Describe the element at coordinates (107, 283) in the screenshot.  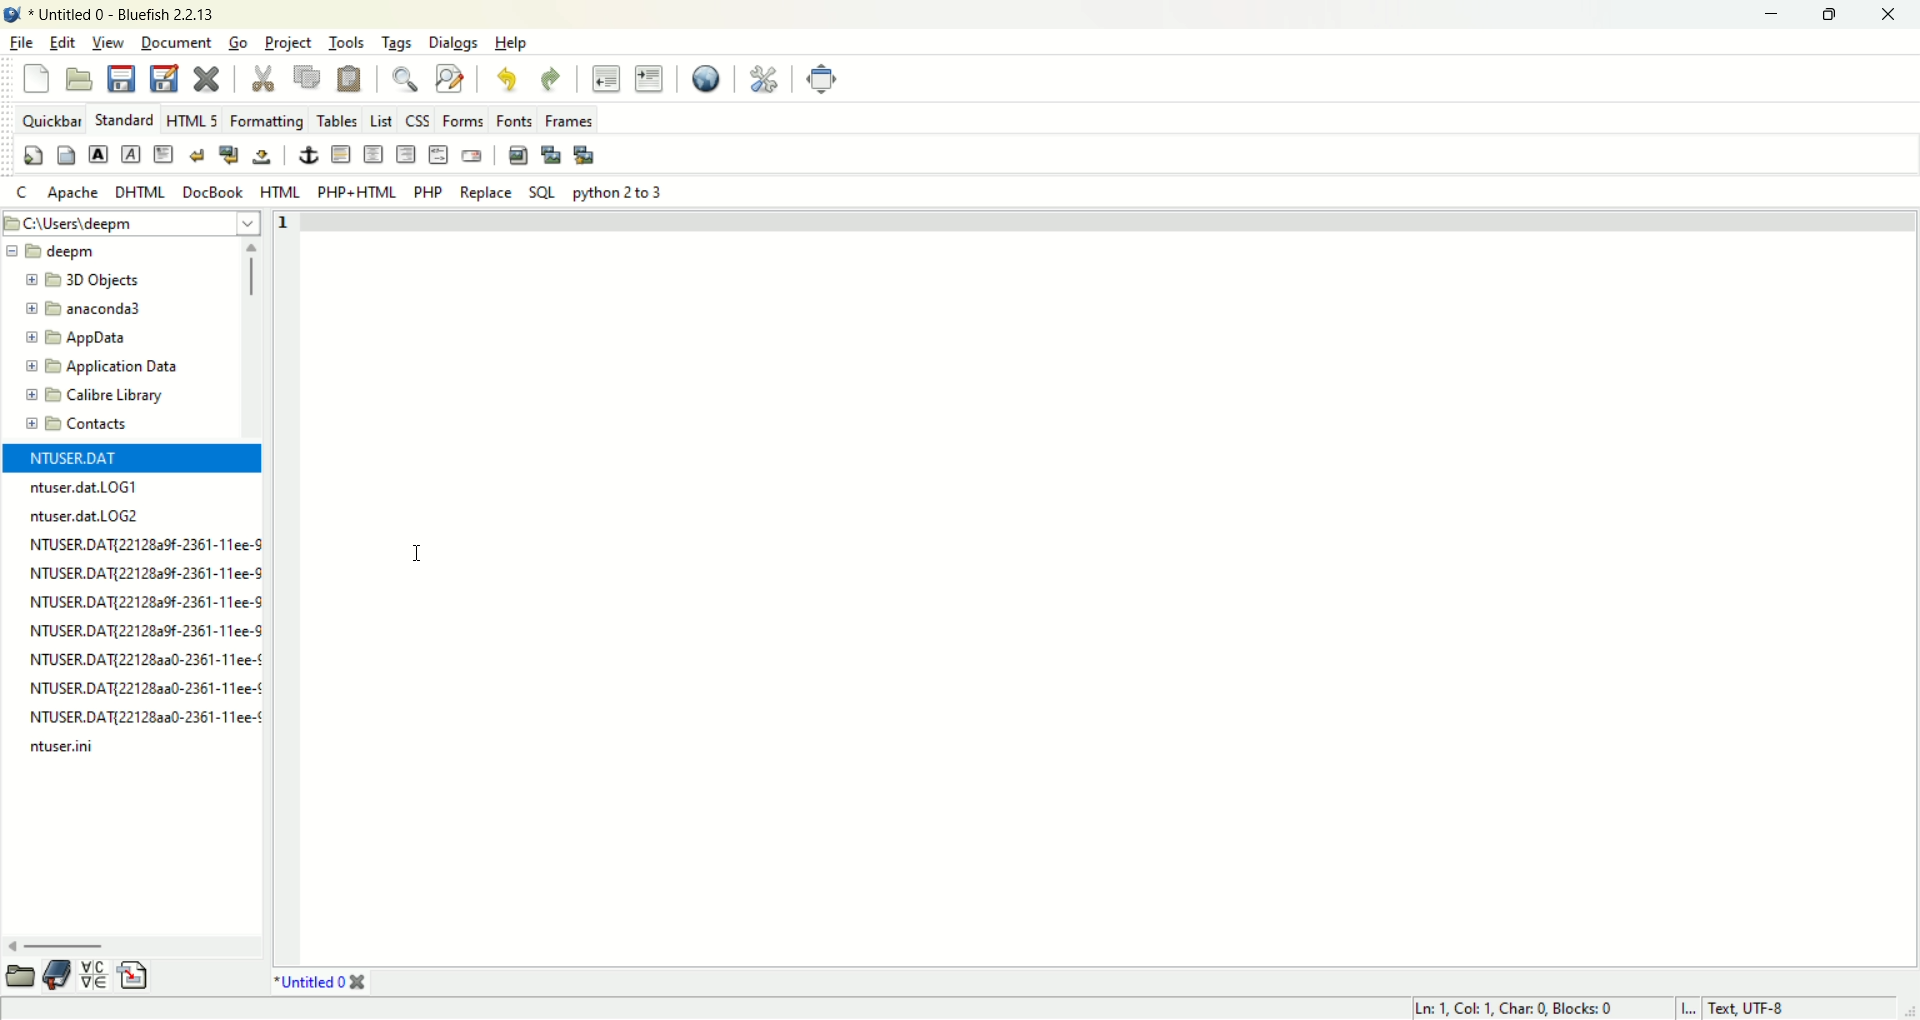
I see `folder name` at that location.